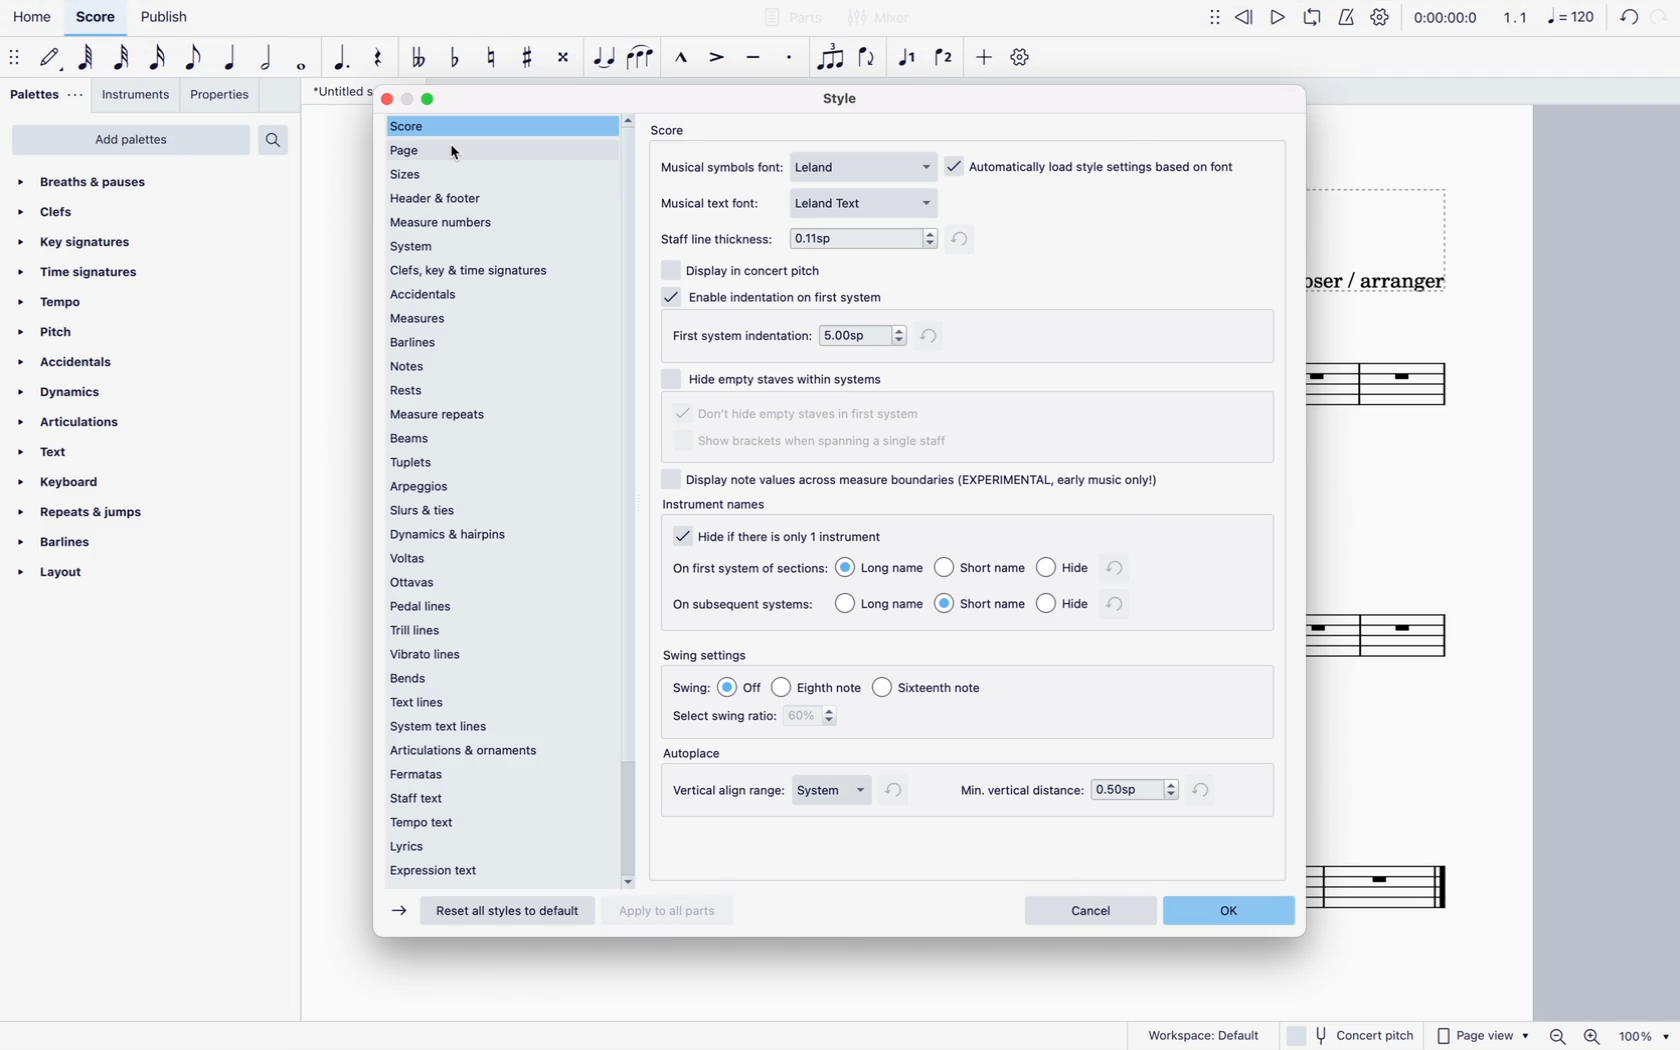 The height and width of the screenshot is (1050, 1680). What do you see at coordinates (779, 296) in the screenshot?
I see `enable indentation` at bounding box center [779, 296].